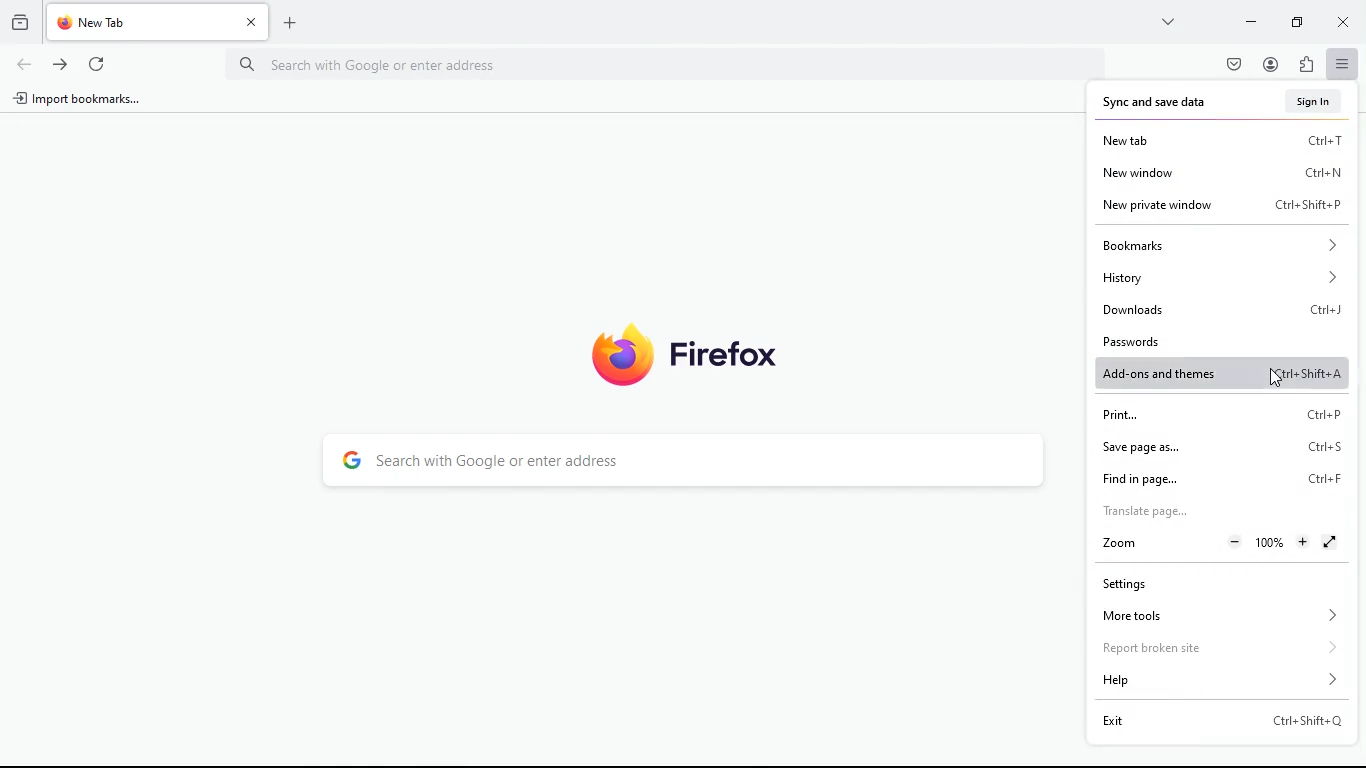 The width and height of the screenshot is (1366, 768). What do you see at coordinates (1215, 415) in the screenshot?
I see `print` at bounding box center [1215, 415].